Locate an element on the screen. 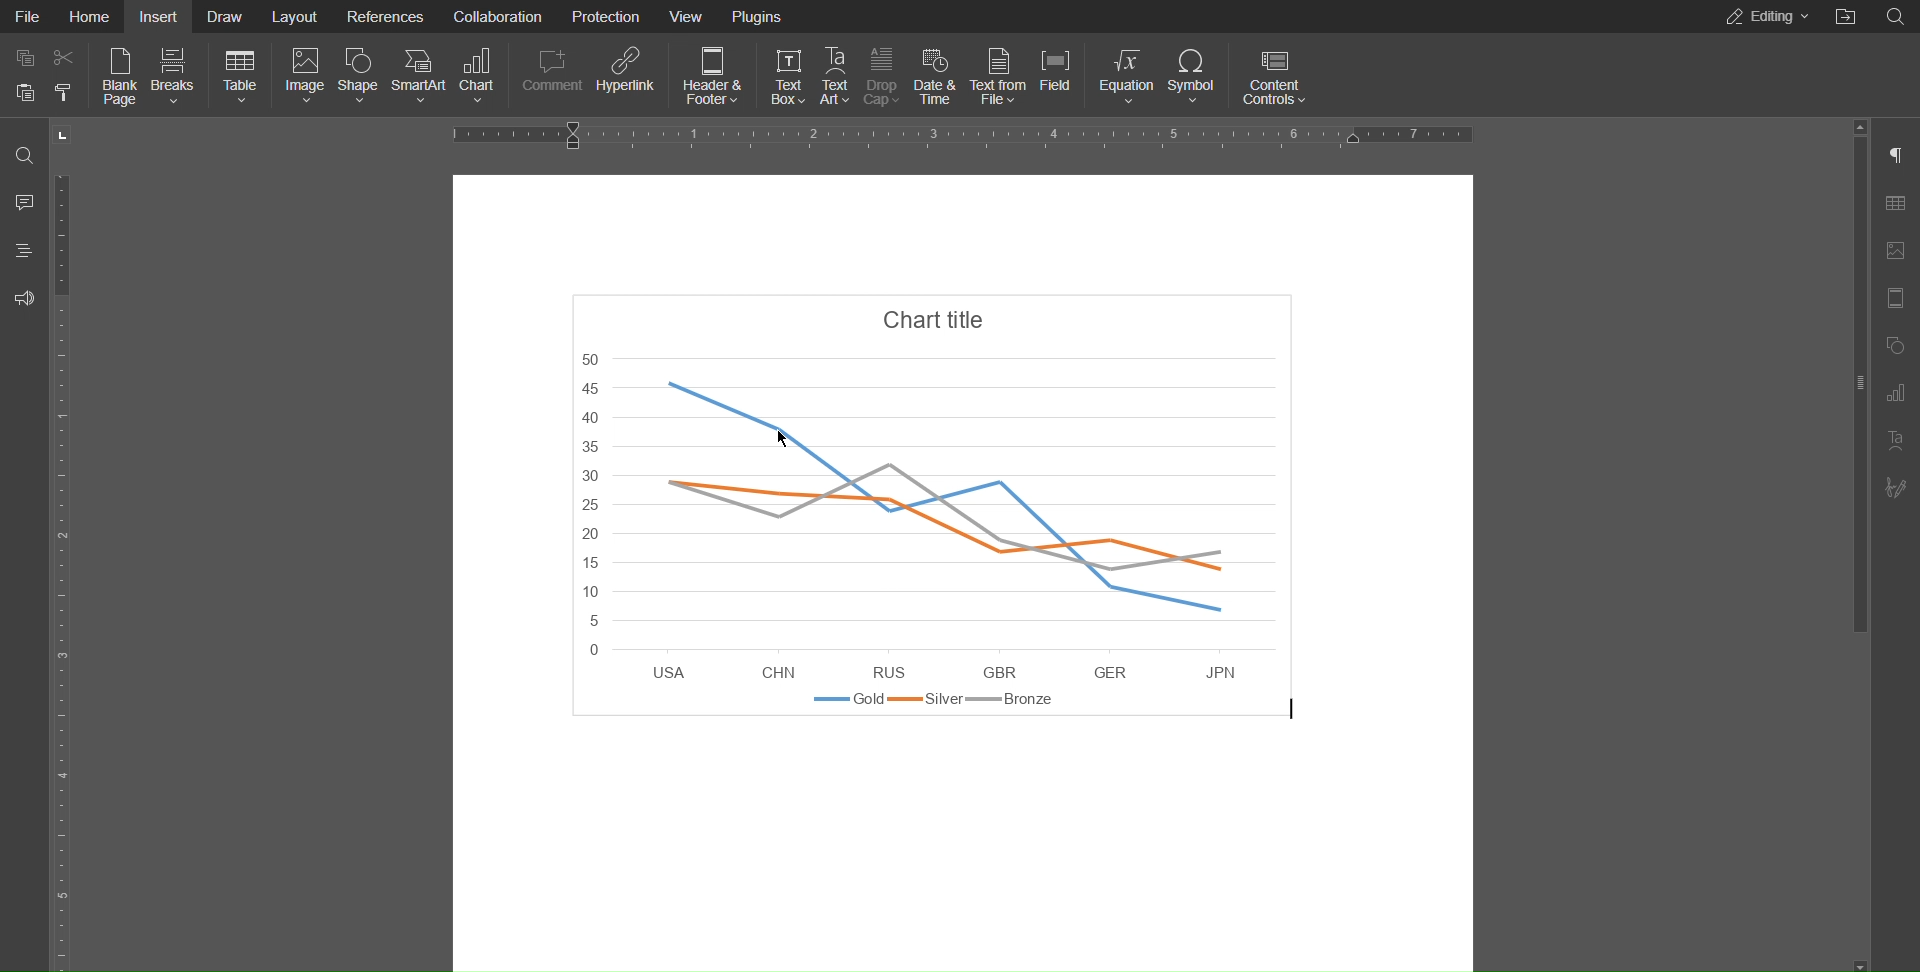 The height and width of the screenshot is (972, 1920). Search is located at coordinates (24, 153).